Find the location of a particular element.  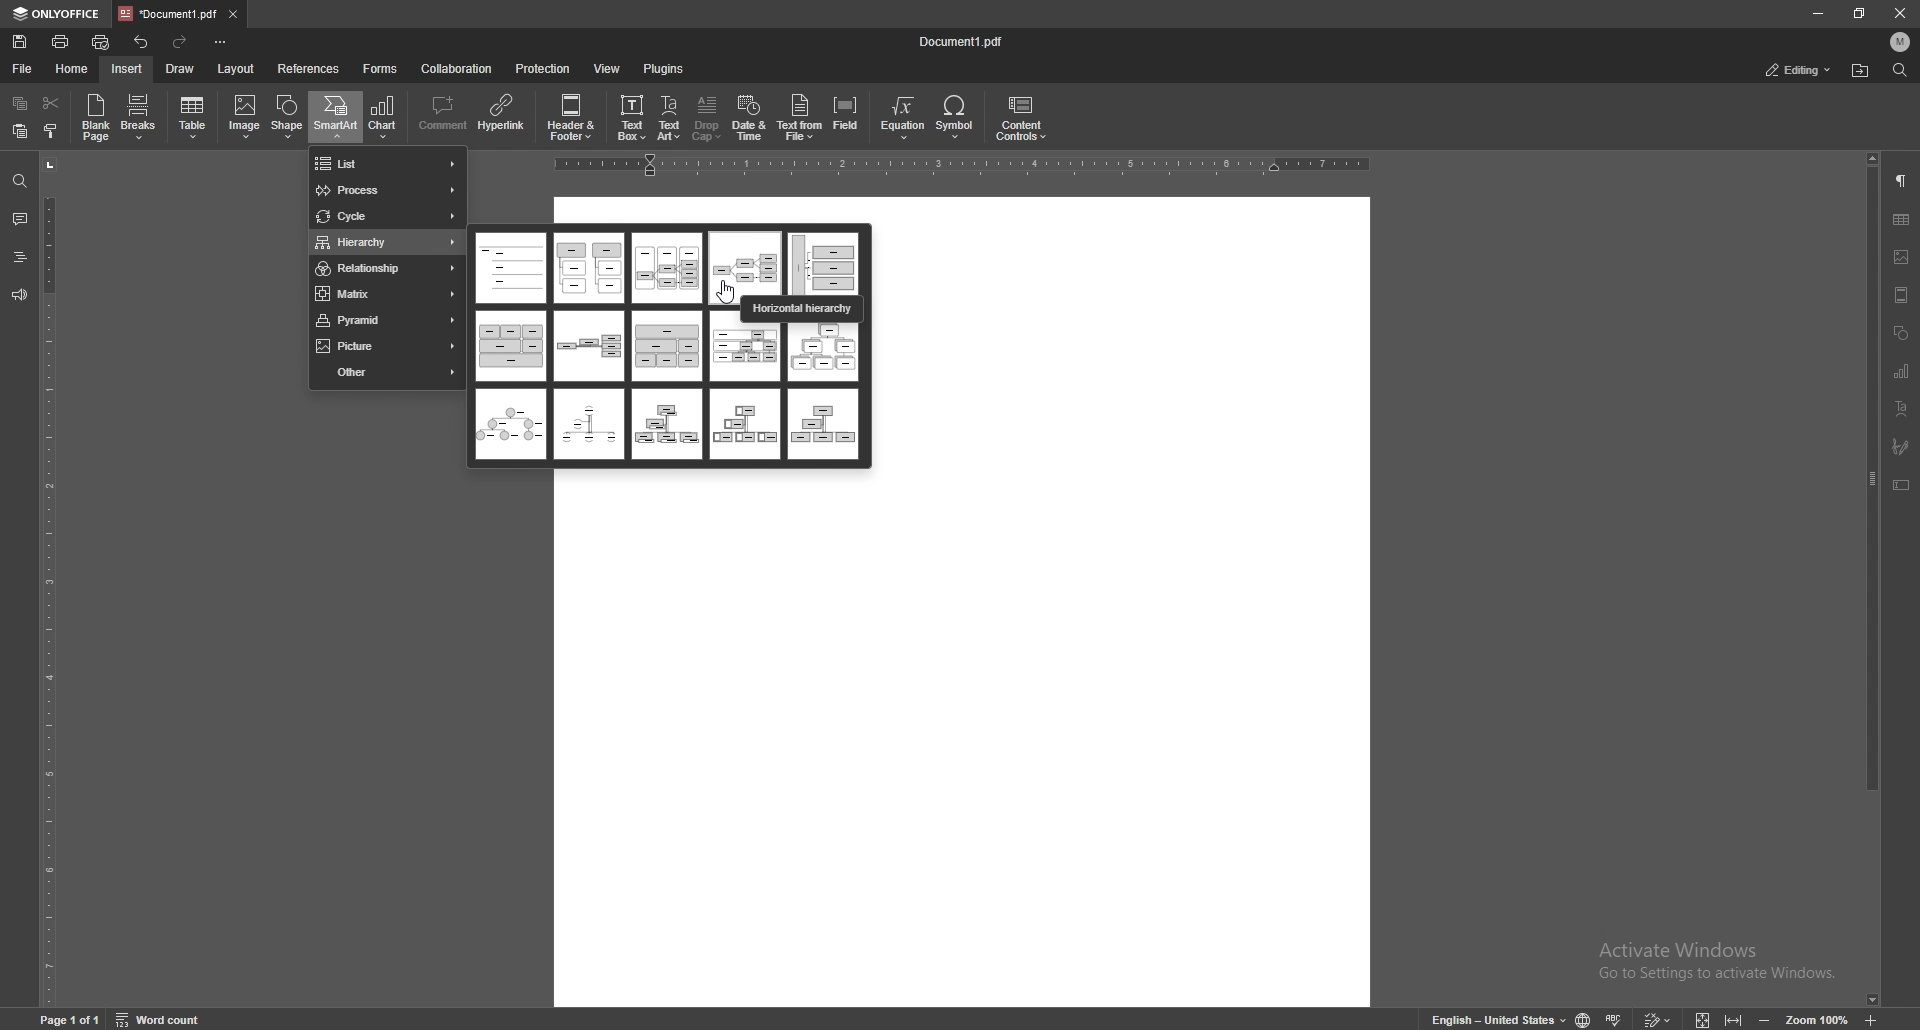

feedback is located at coordinates (19, 296).